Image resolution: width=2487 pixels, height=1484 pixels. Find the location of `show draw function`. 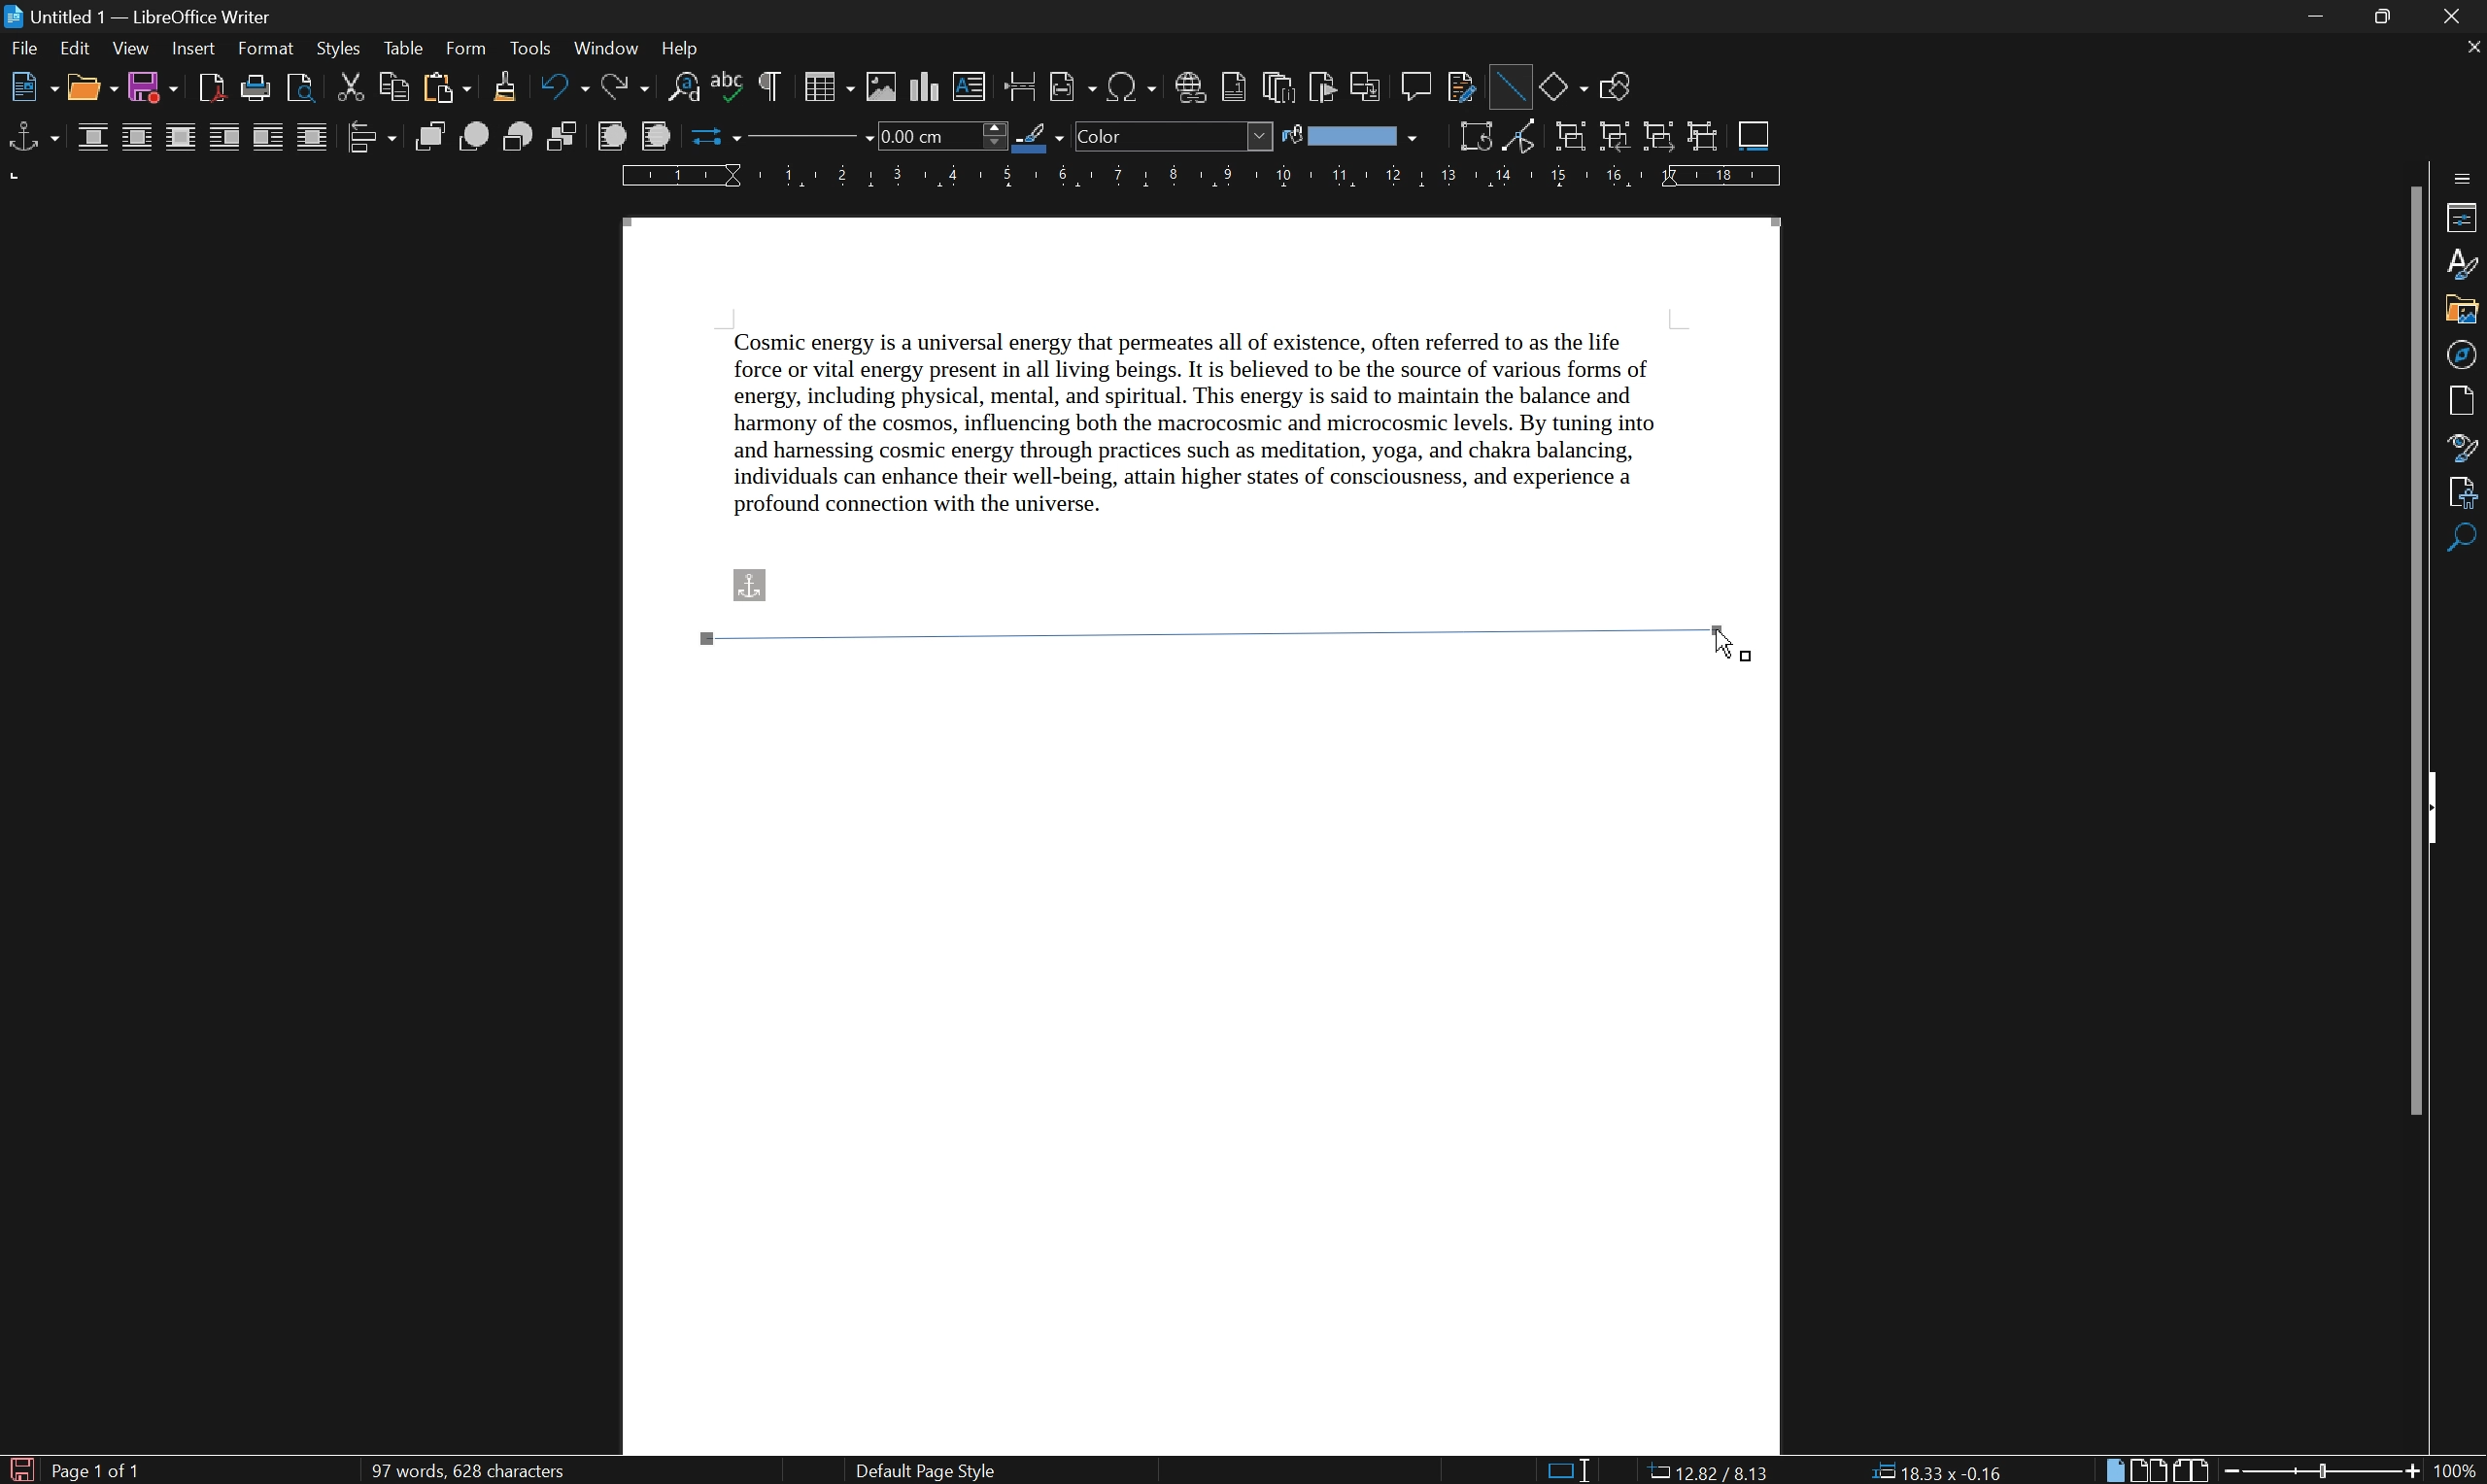

show draw function is located at coordinates (1614, 88).